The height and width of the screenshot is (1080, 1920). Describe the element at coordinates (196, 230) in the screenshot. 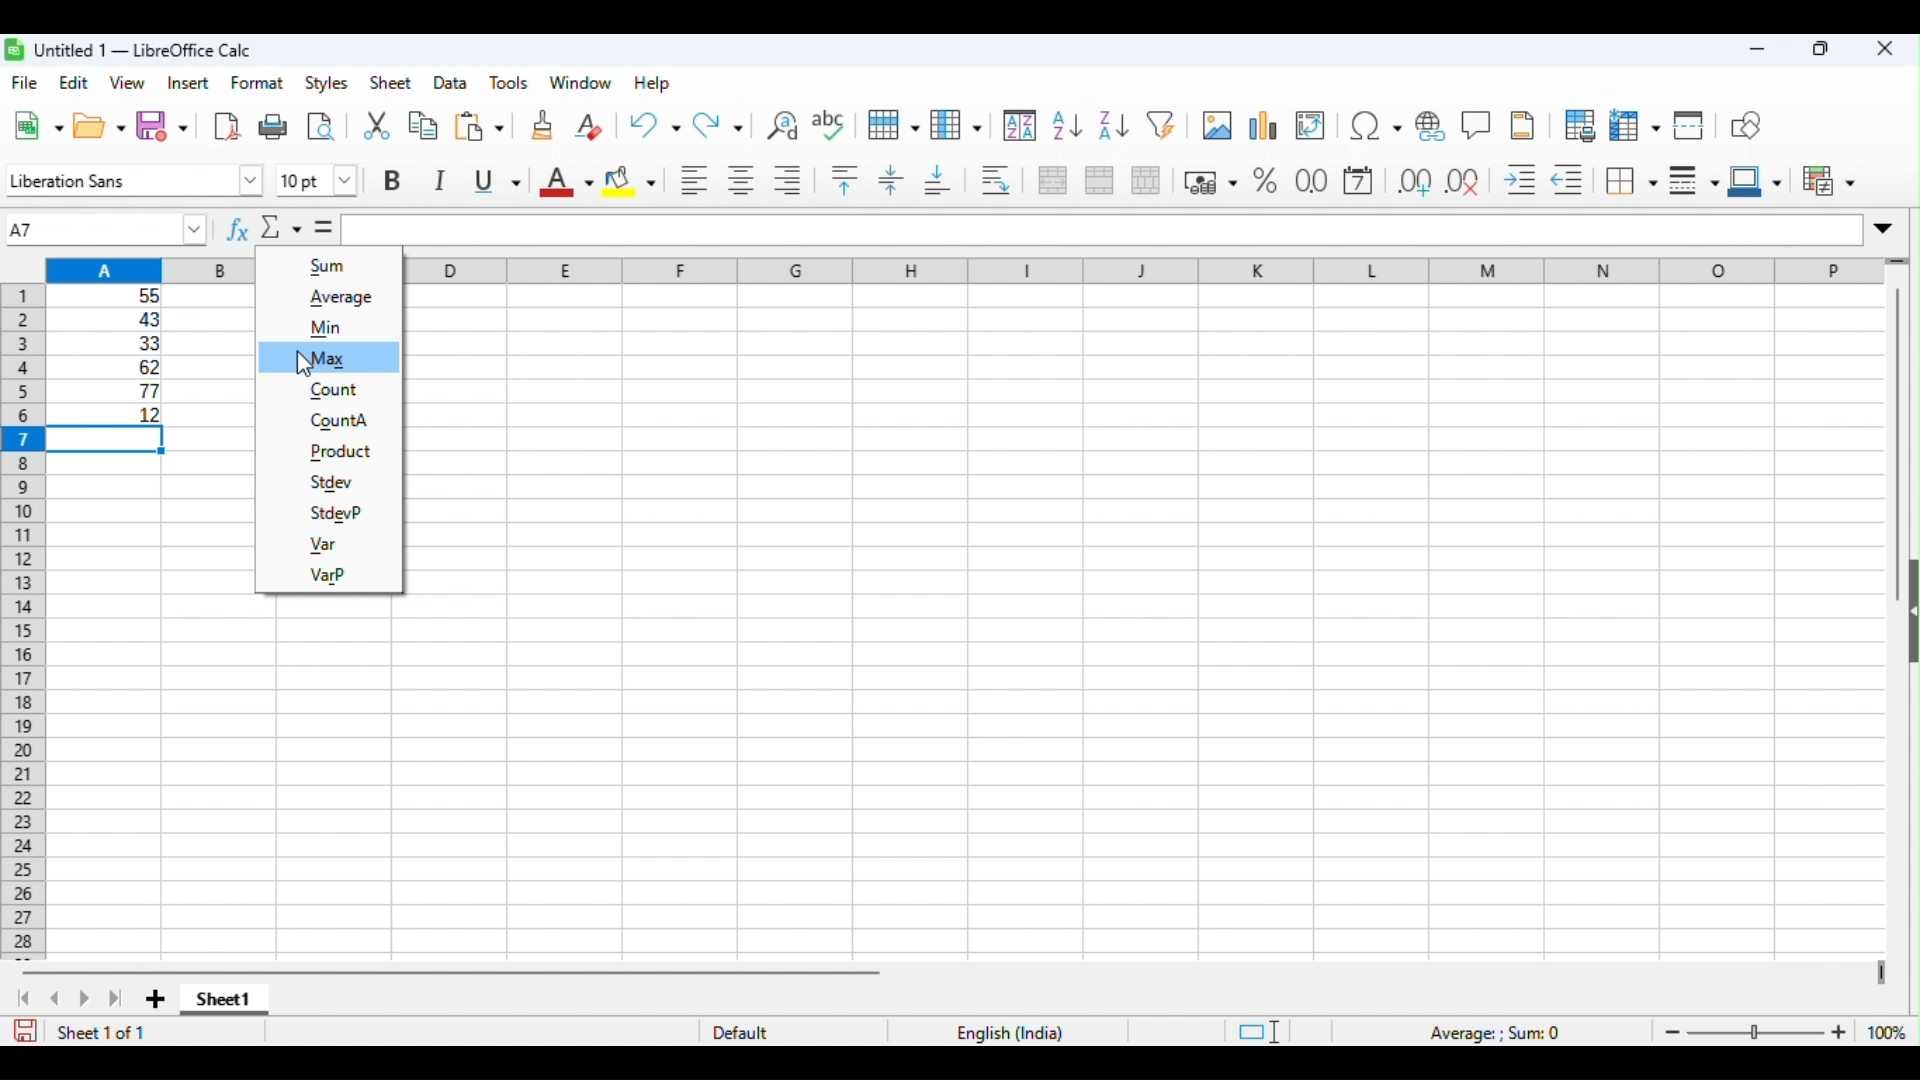

I see `drop down` at that location.